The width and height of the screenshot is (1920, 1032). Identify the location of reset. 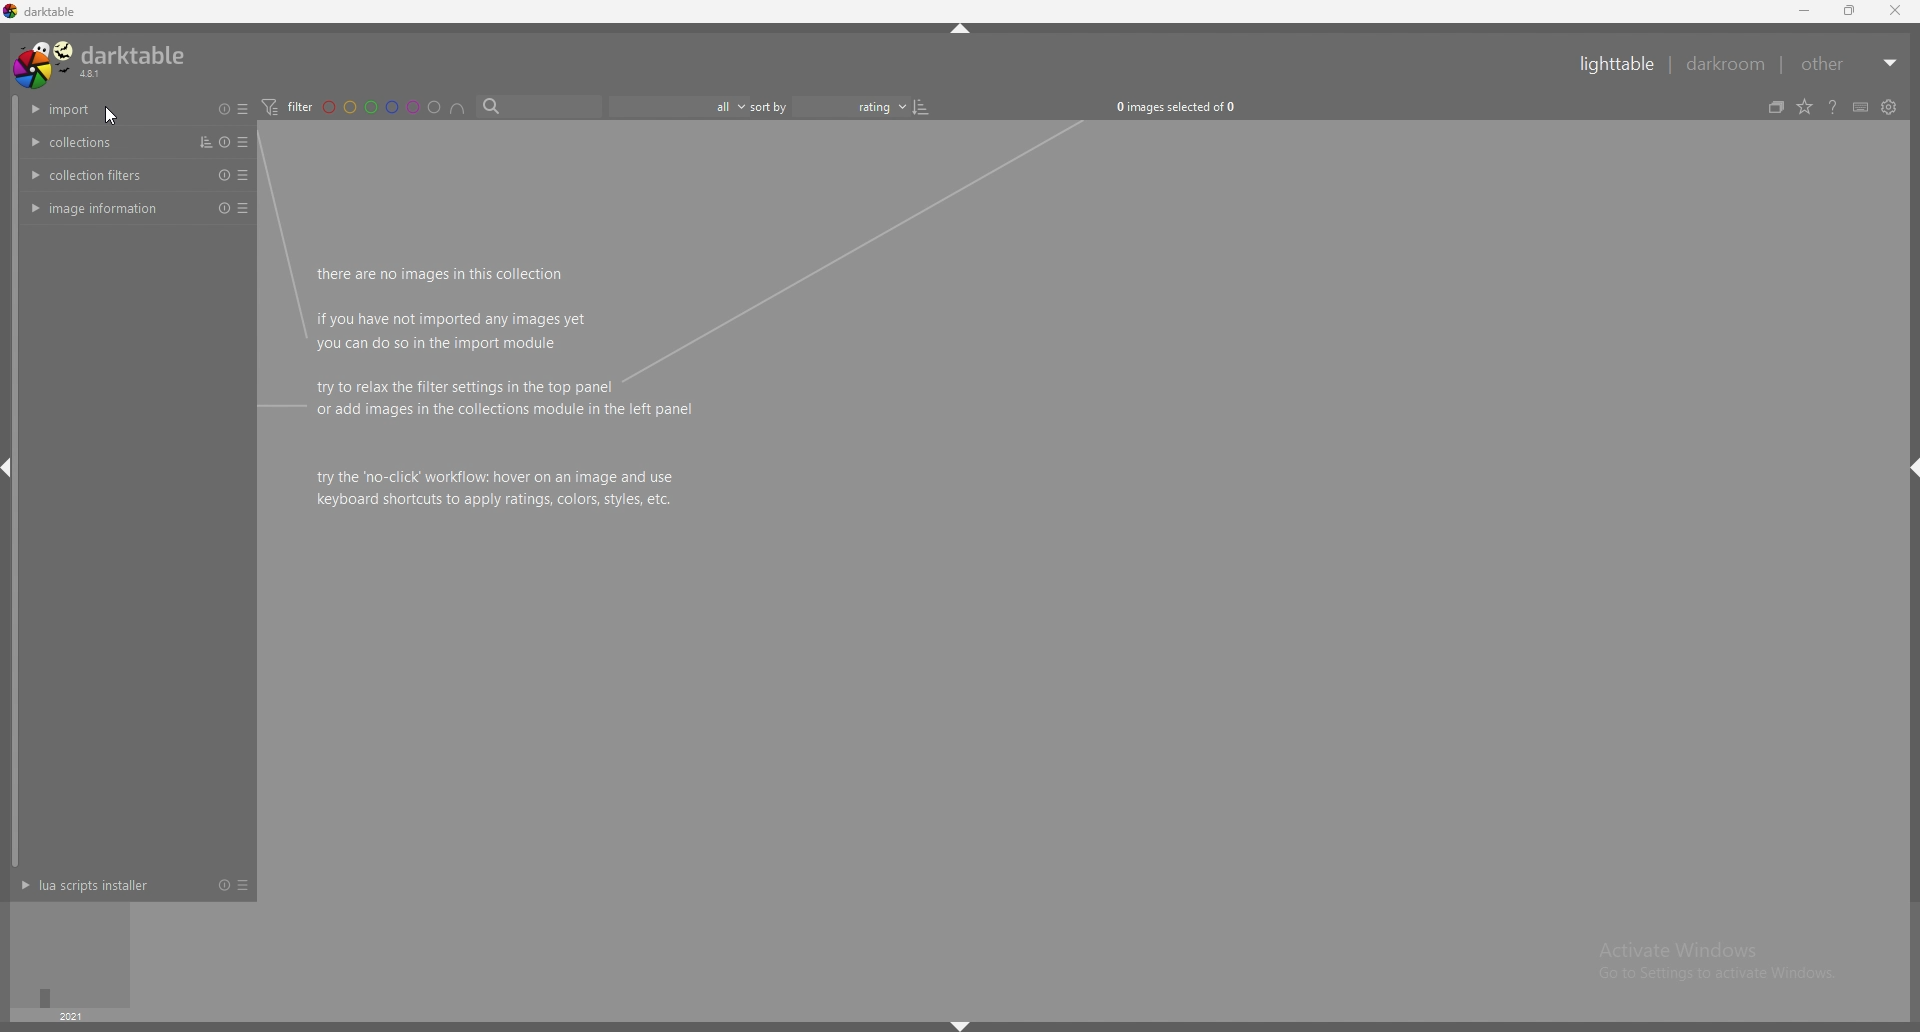
(225, 110).